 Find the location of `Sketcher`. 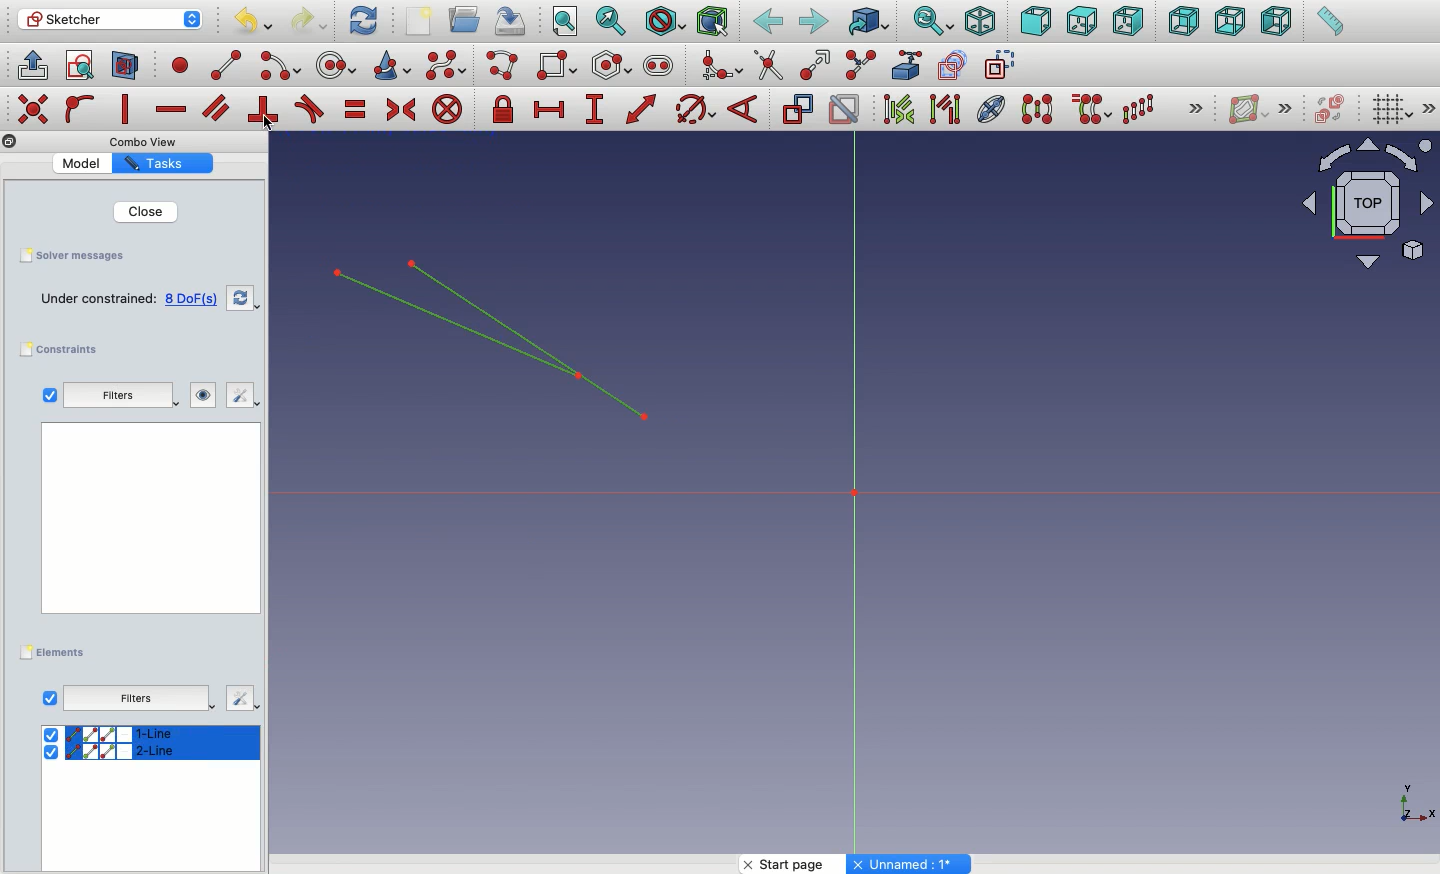

Sketcher is located at coordinates (111, 20).